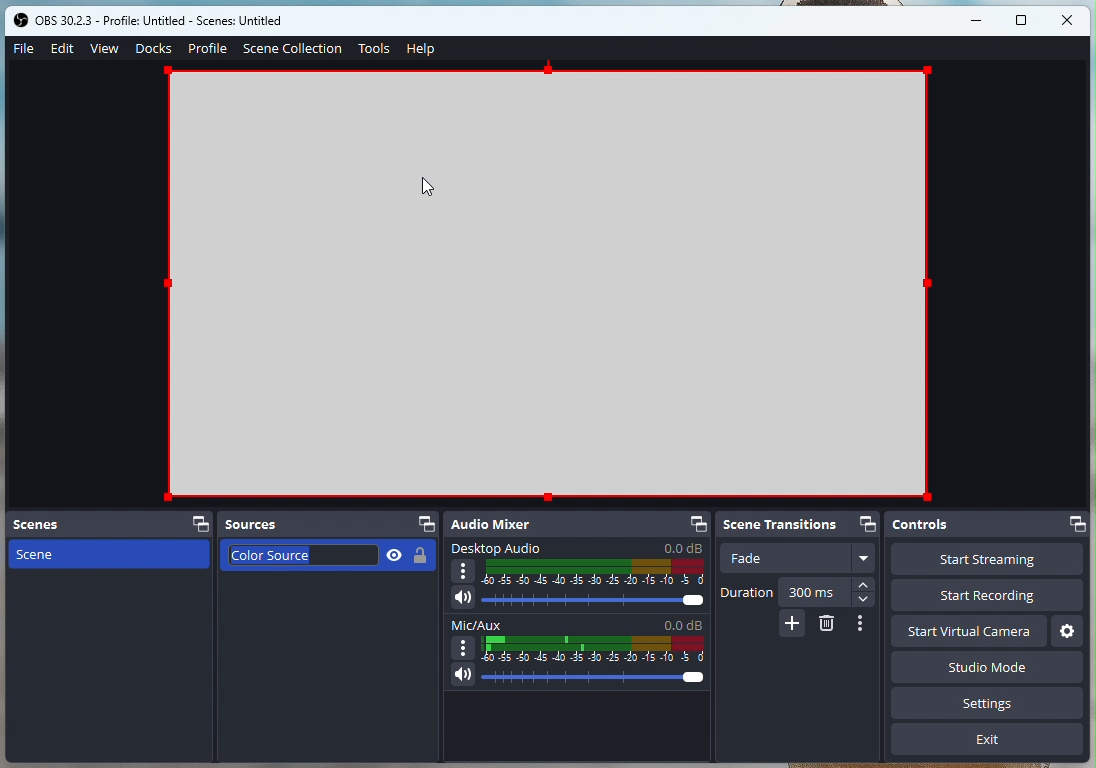  Describe the element at coordinates (928, 670) in the screenshot. I see `Studio Mode` at that location.